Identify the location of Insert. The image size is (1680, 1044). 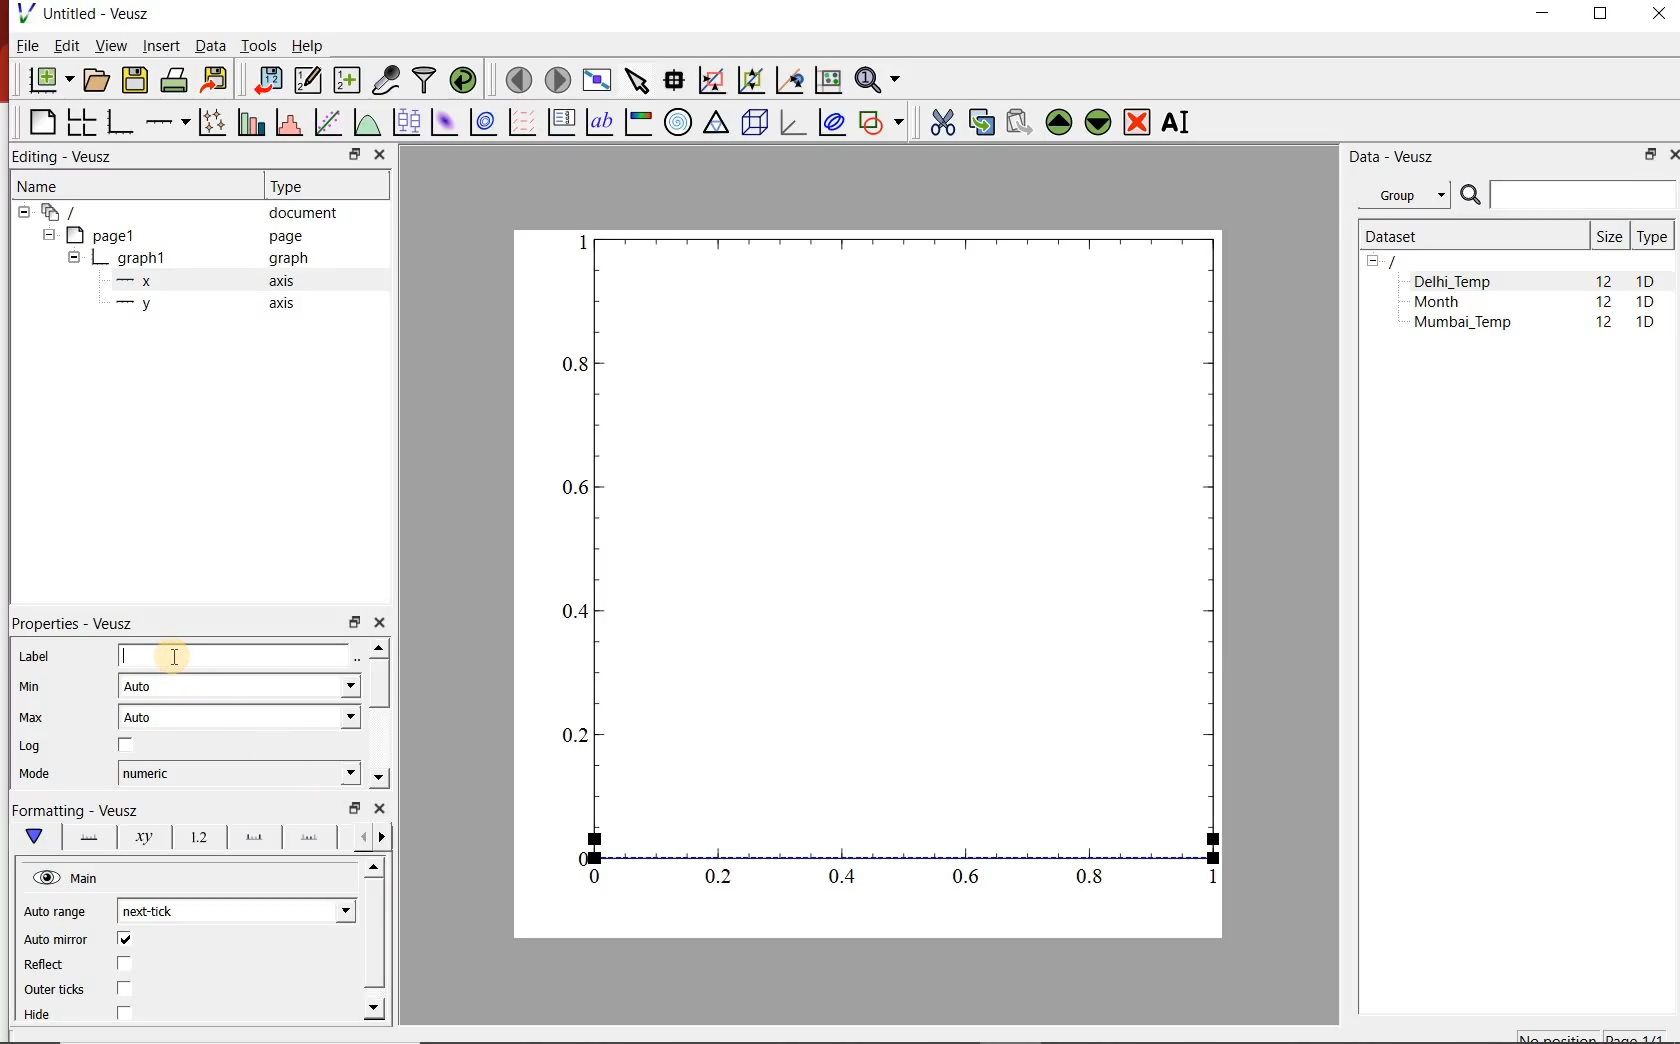
(160, 44).